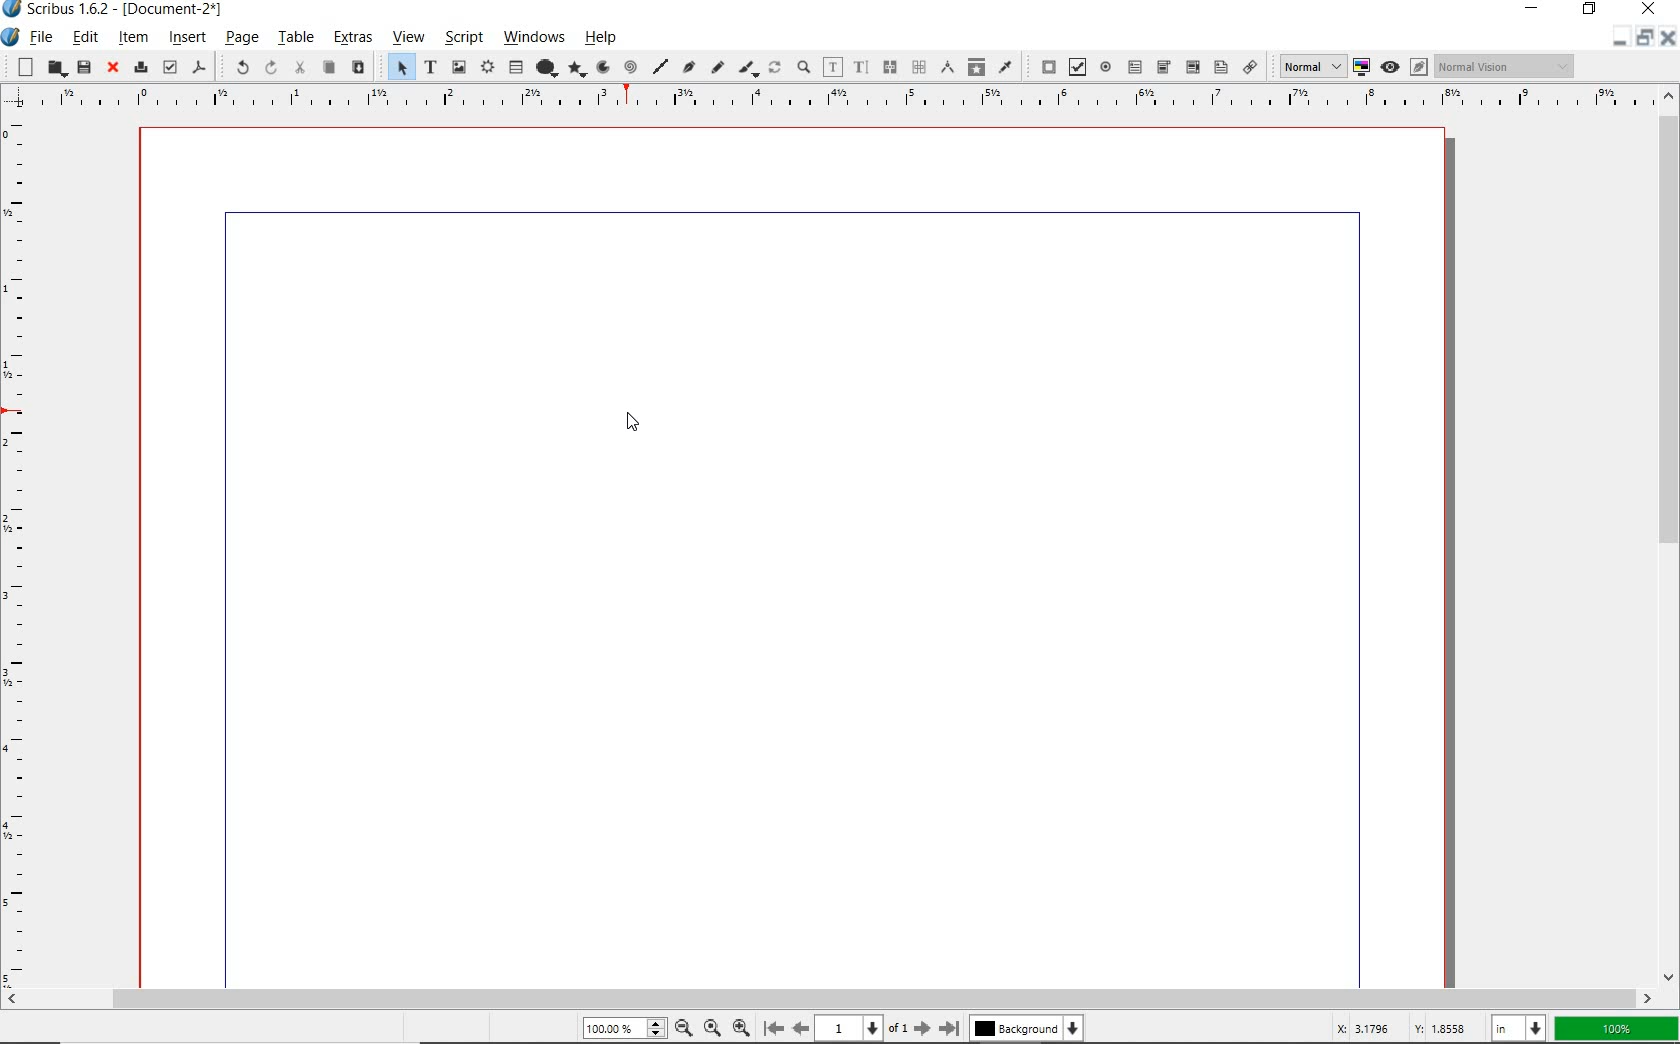 This screenshot has width=1680, height=1044. I want to click on toggle color, so click(1363, 66).